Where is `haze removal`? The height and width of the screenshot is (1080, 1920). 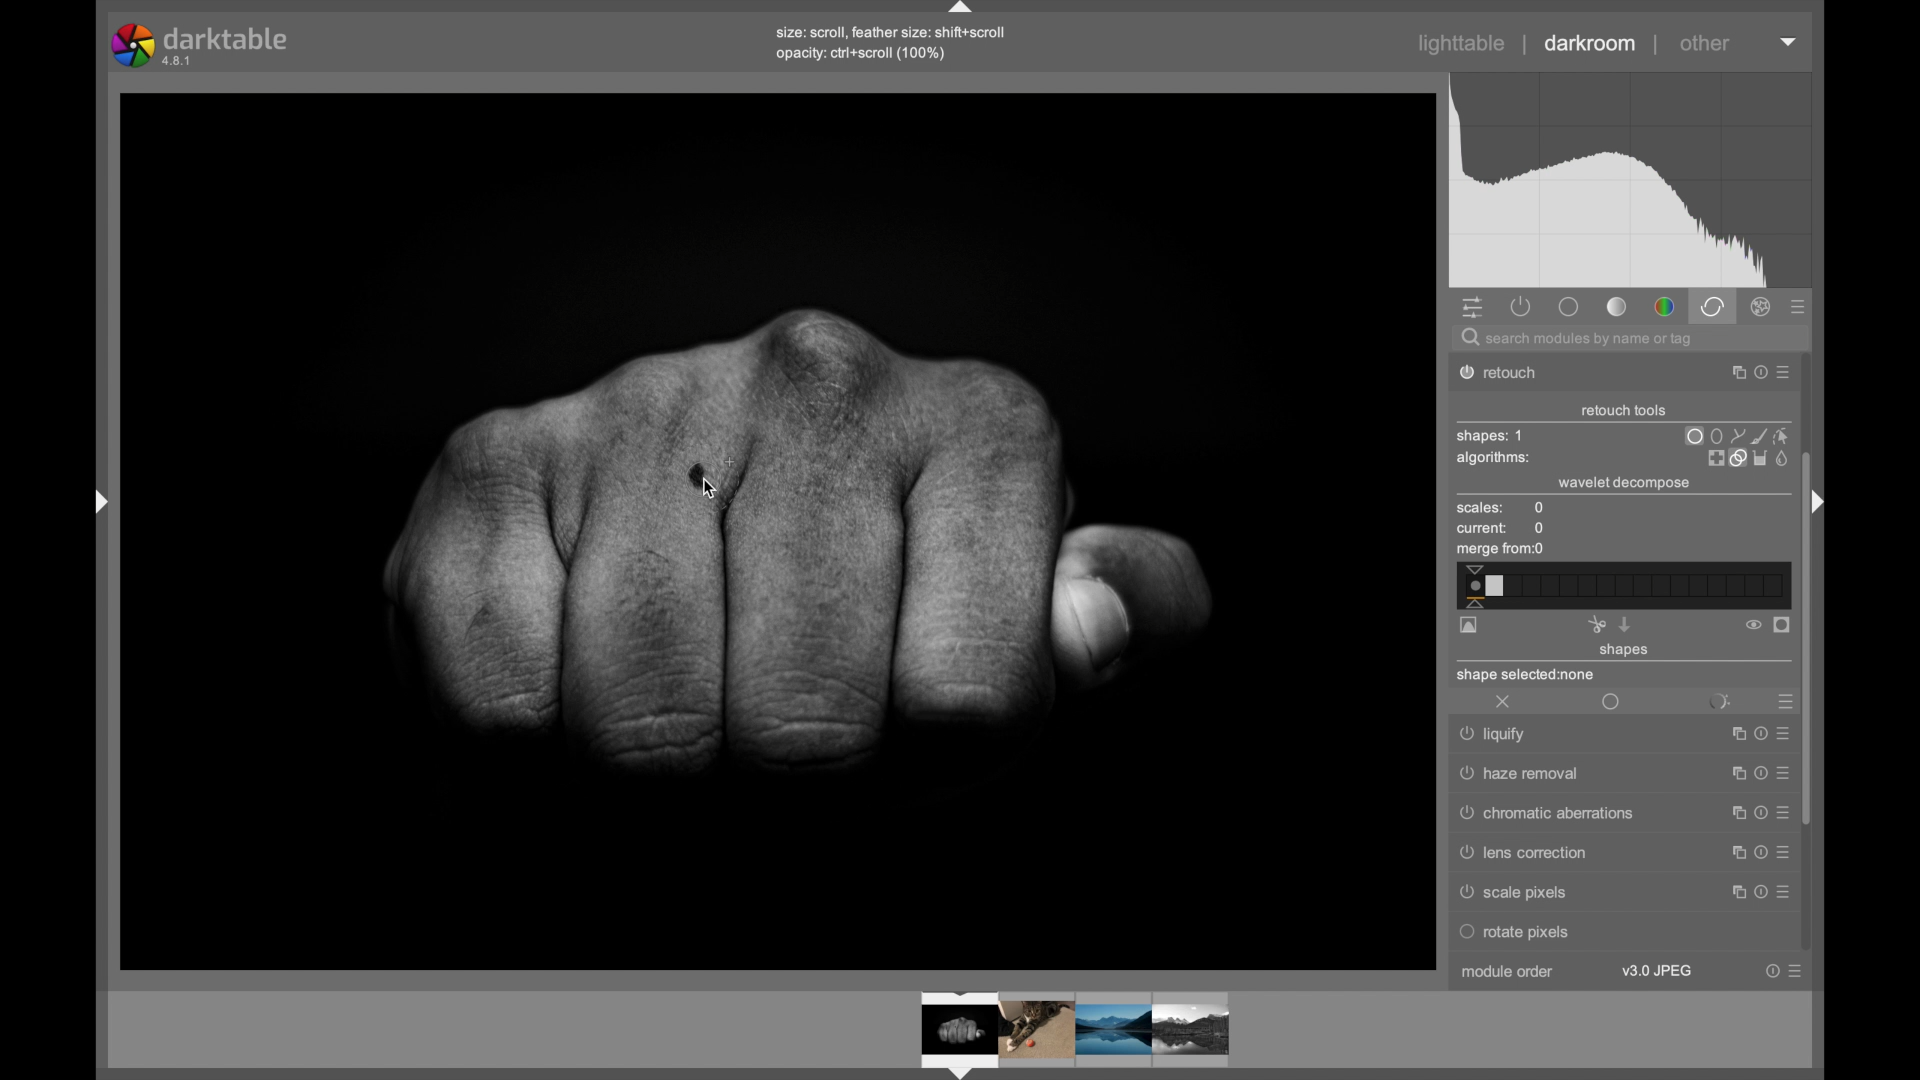 haze removal is located at coordinates (1521, 774).